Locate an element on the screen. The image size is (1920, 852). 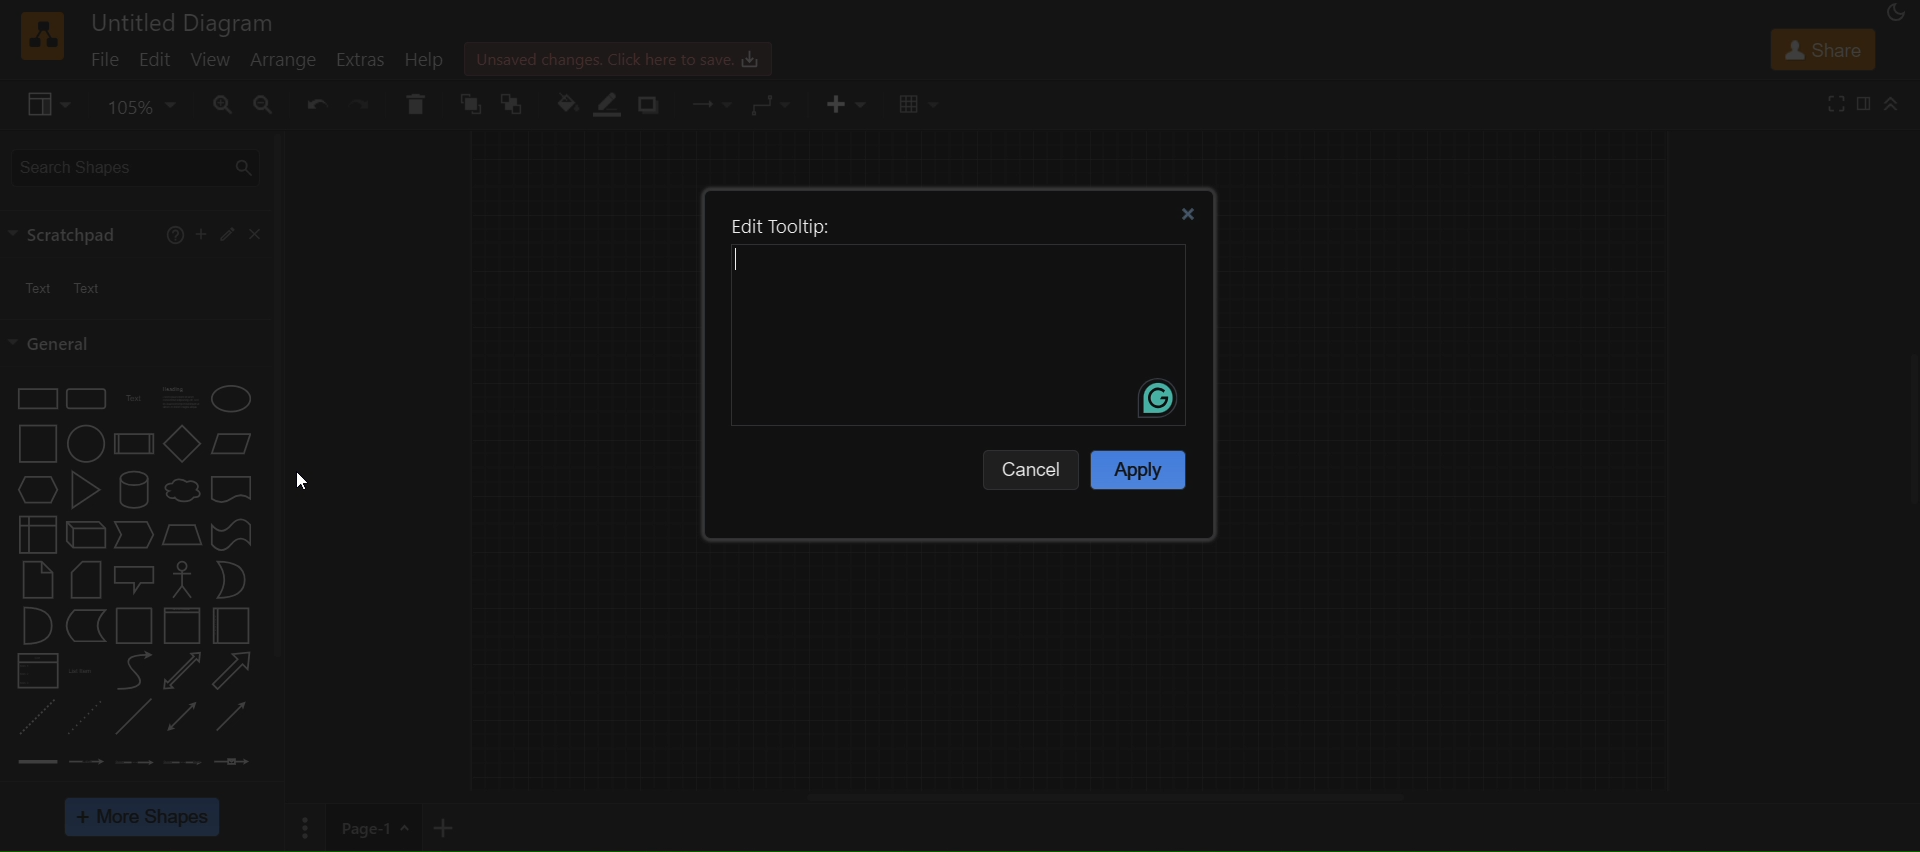
directional connector is located at coordinates (232, 717).